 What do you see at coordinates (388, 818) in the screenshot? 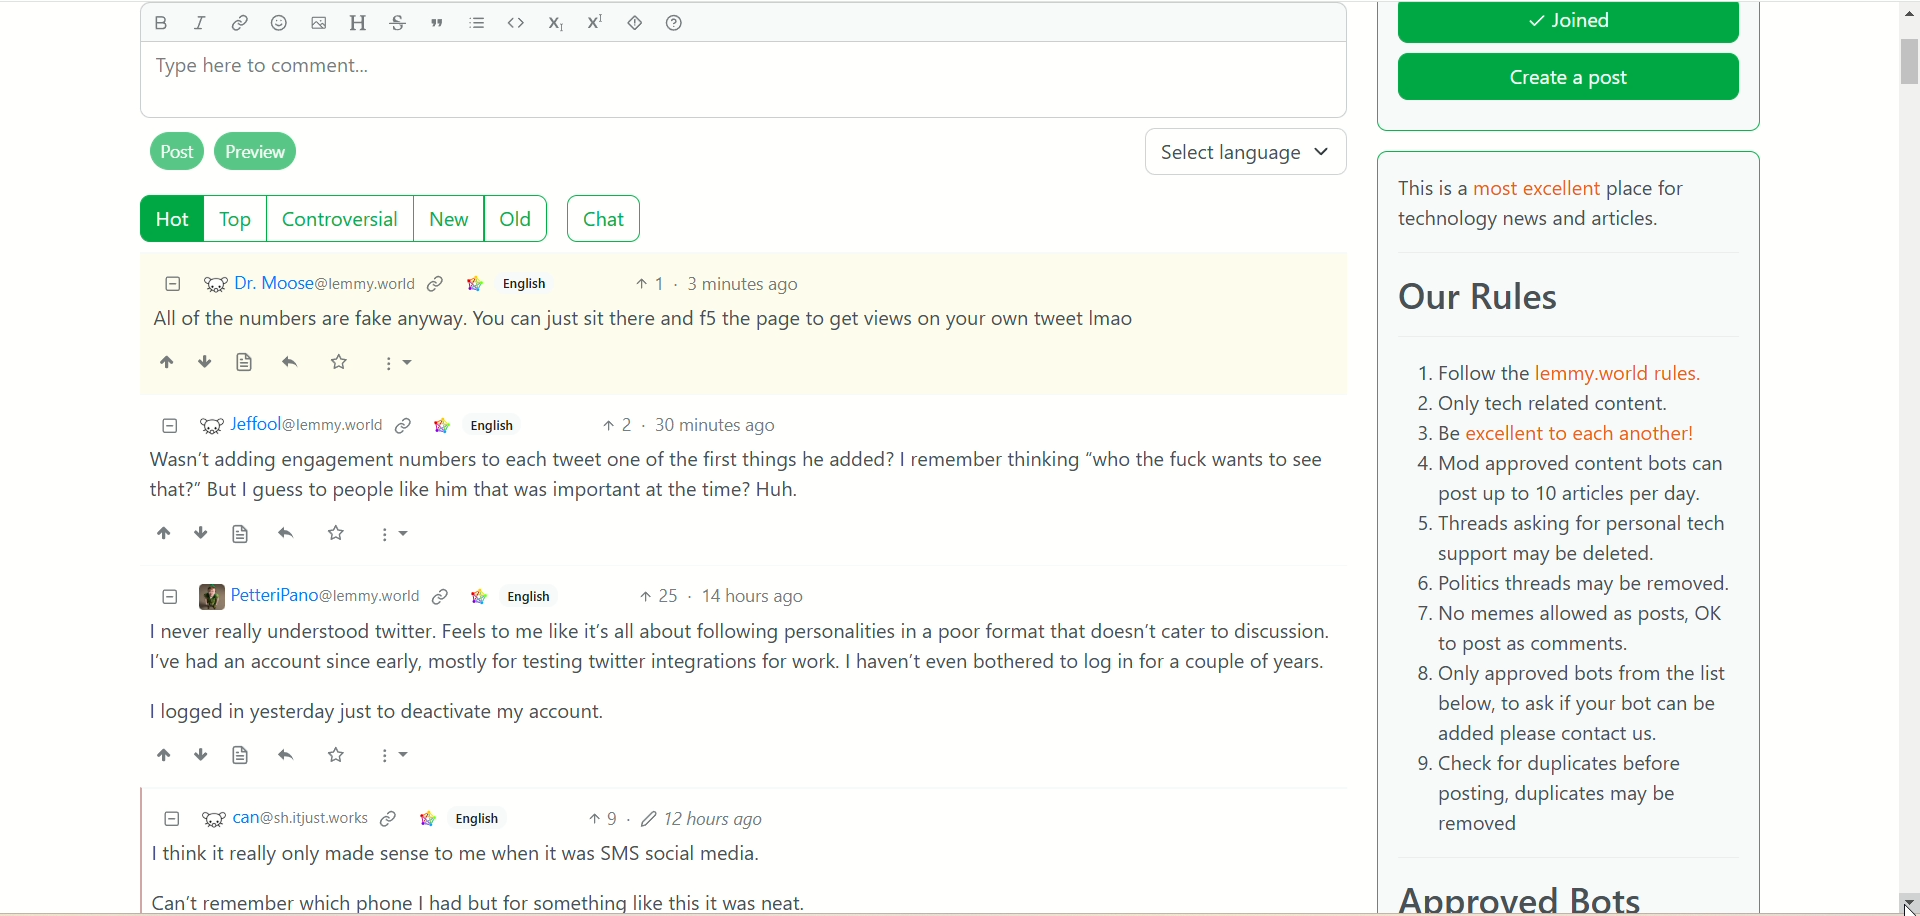
I see `Link` at bounding box center [388, 818].